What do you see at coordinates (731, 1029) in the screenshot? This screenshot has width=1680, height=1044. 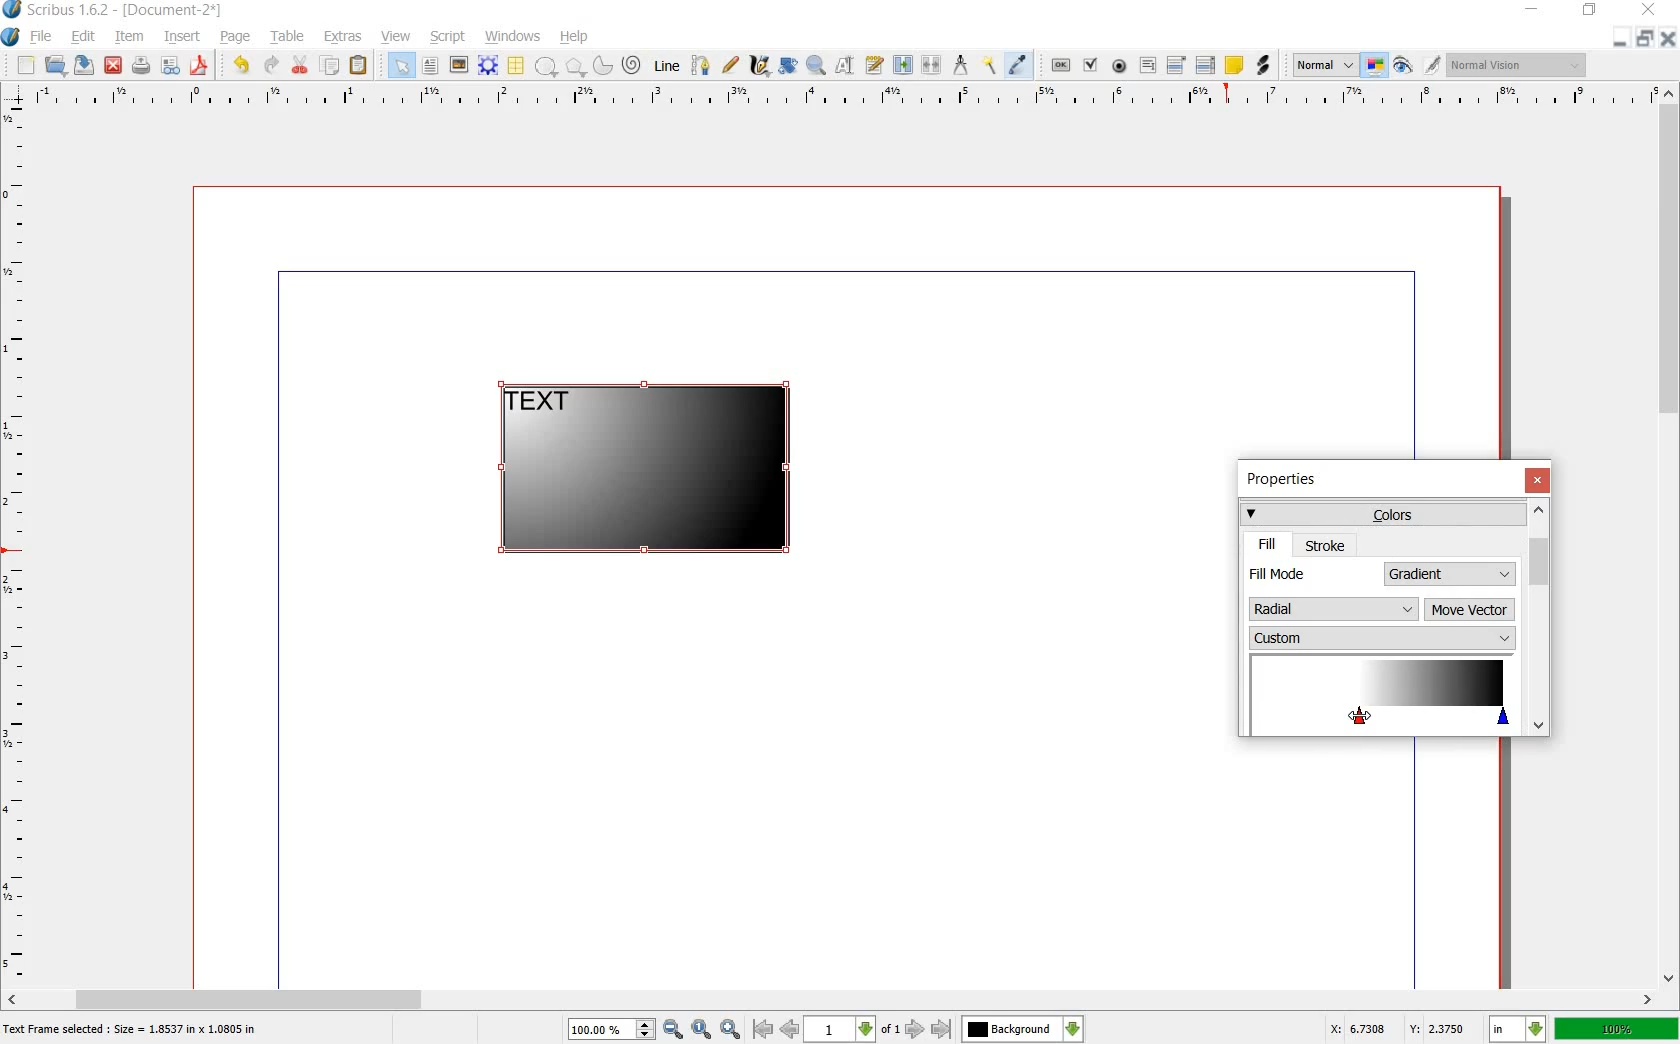 I see `zoom in` at bounding box center [731, 1029].